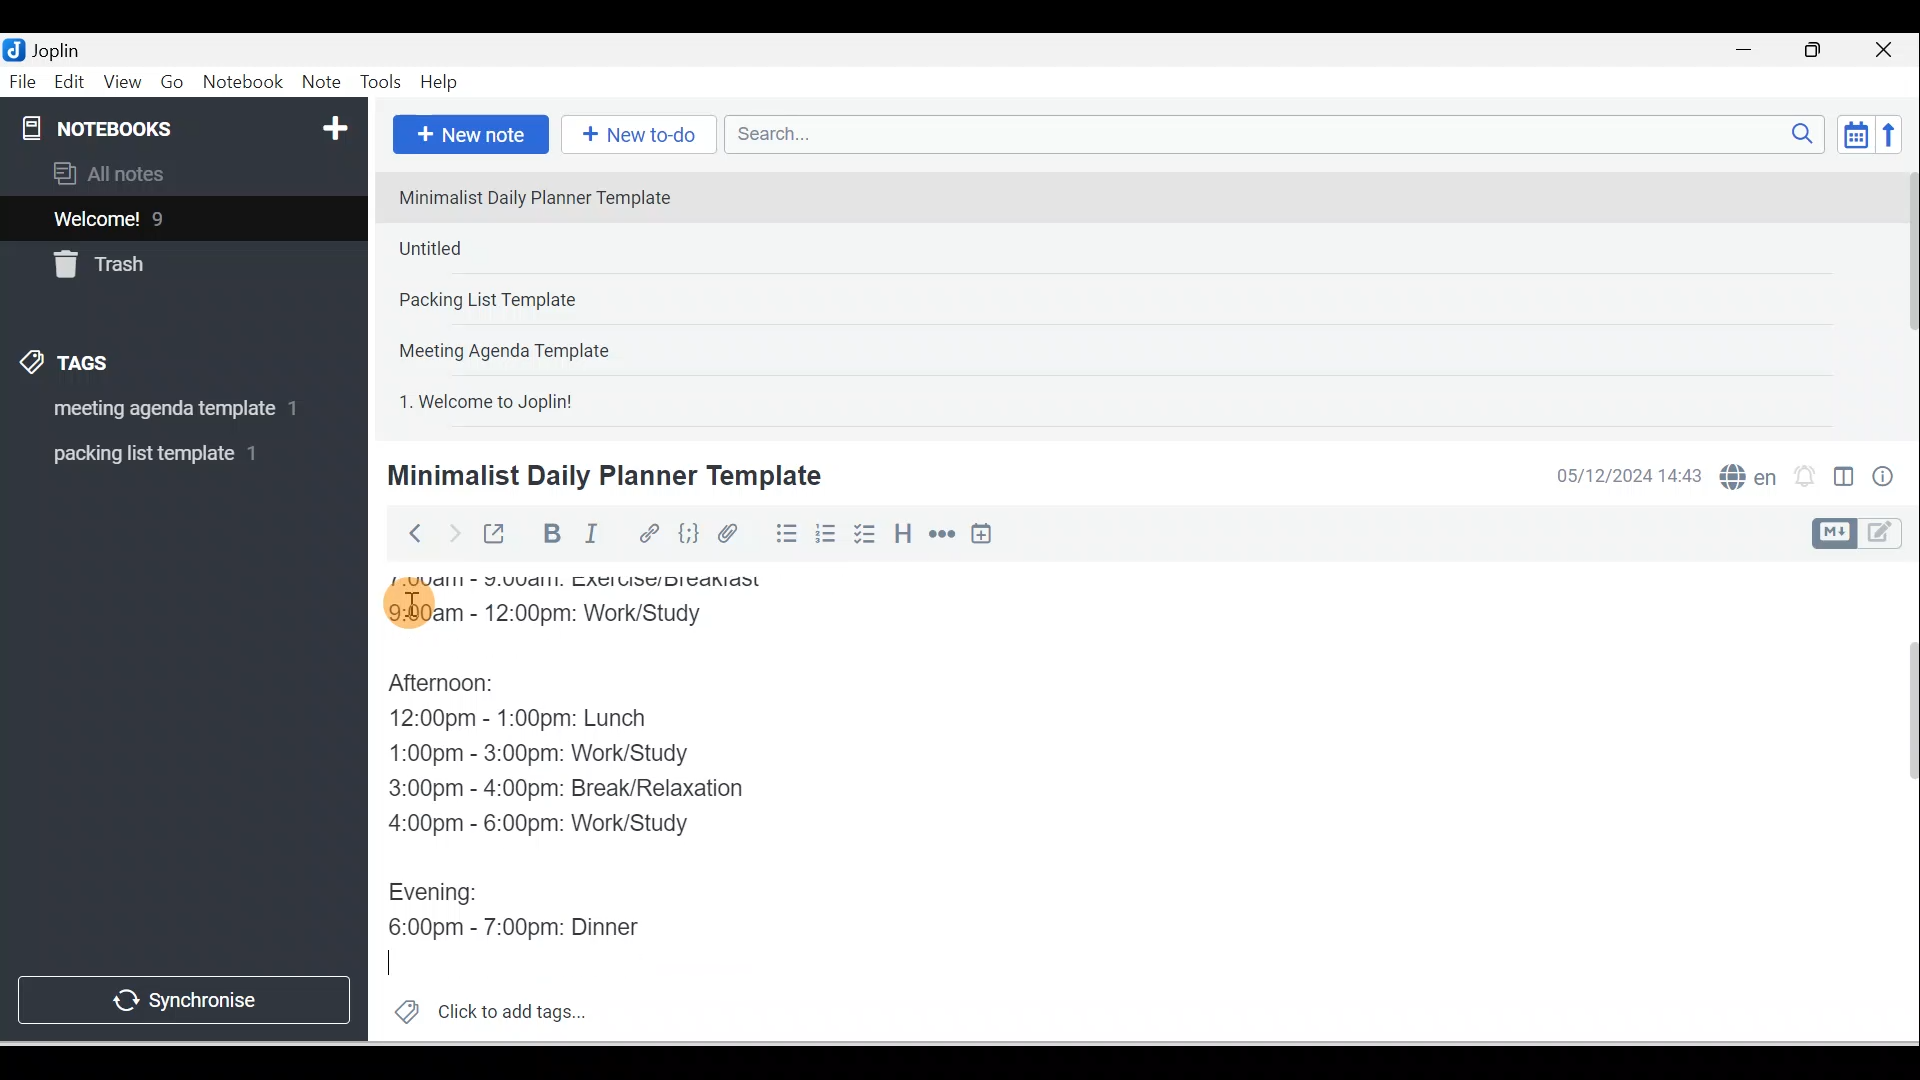 Image resolution: width=1920 pixels, height=1080 pixels. Describe the element at coordinates (551, 301) in the screenshot. I see `Note 3` at that location.